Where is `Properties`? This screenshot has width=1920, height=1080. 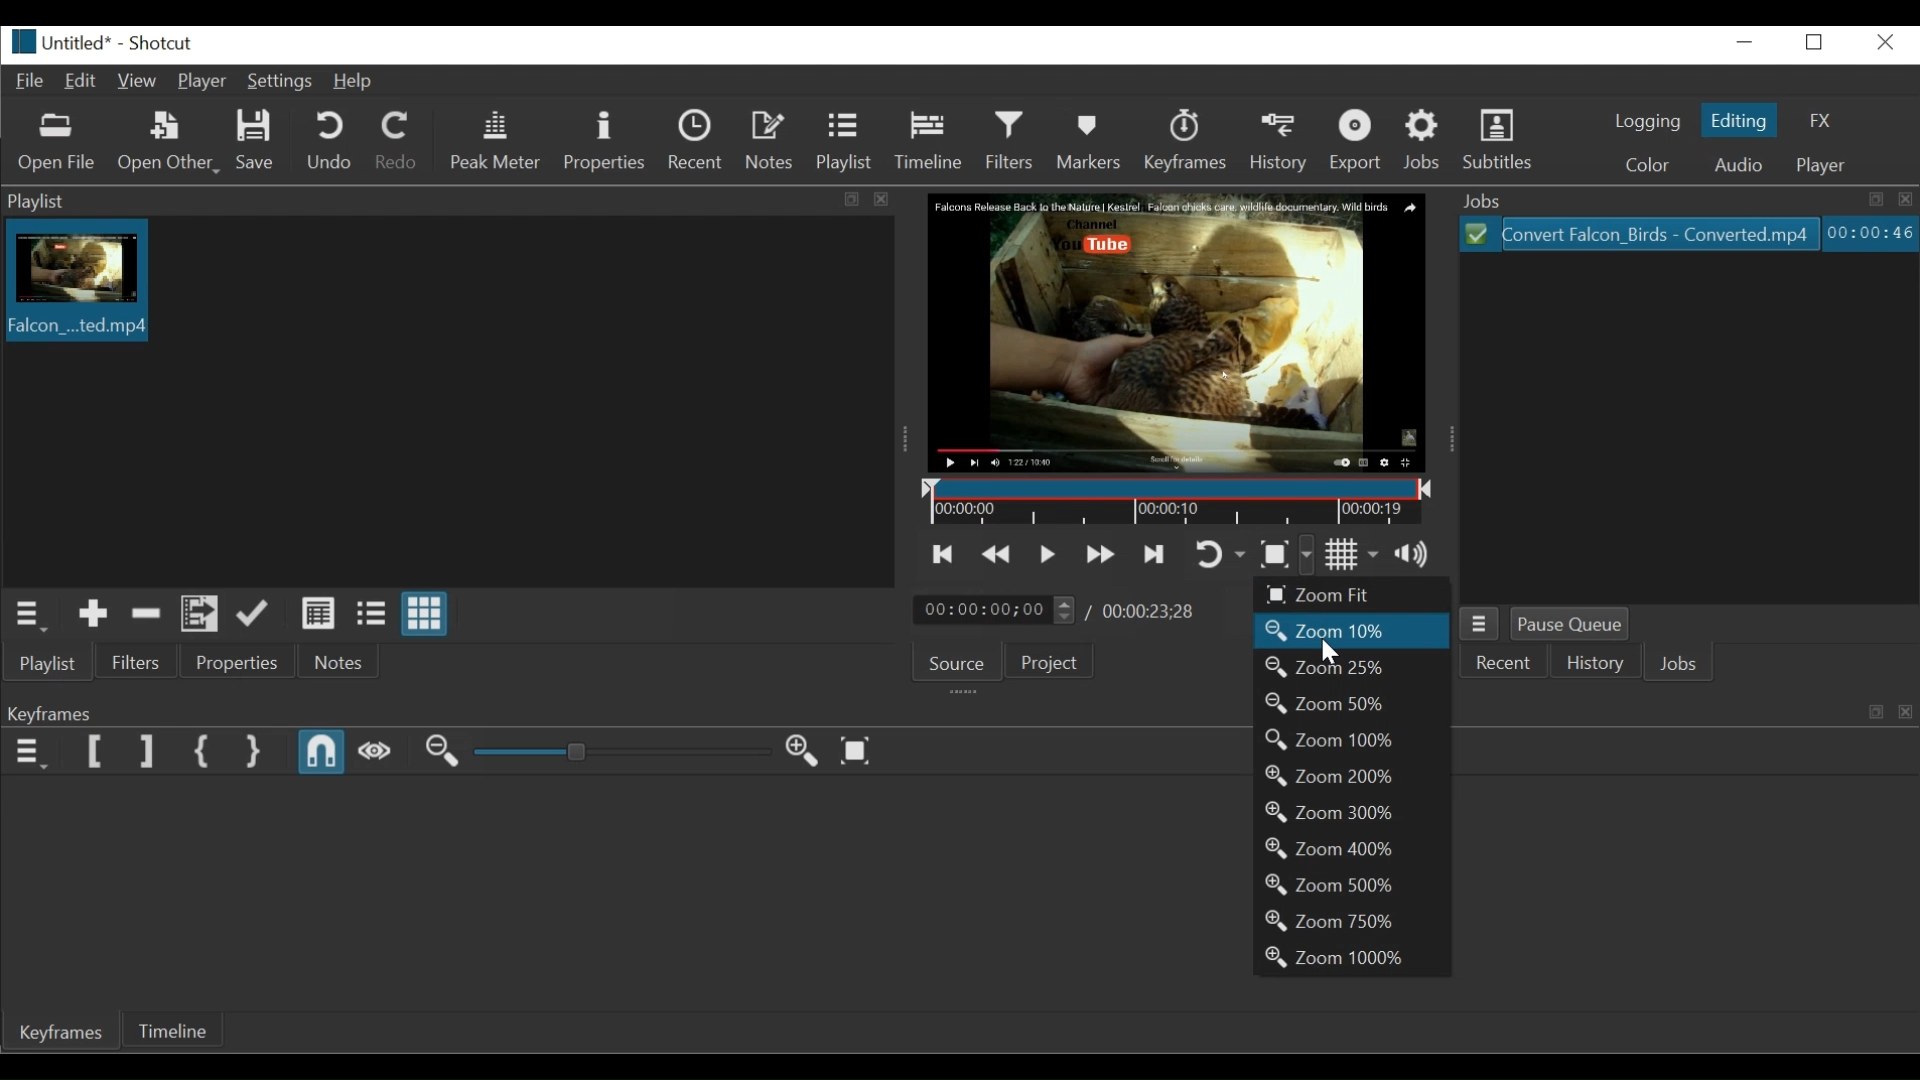 Properties is located at coordinates (605, 140).